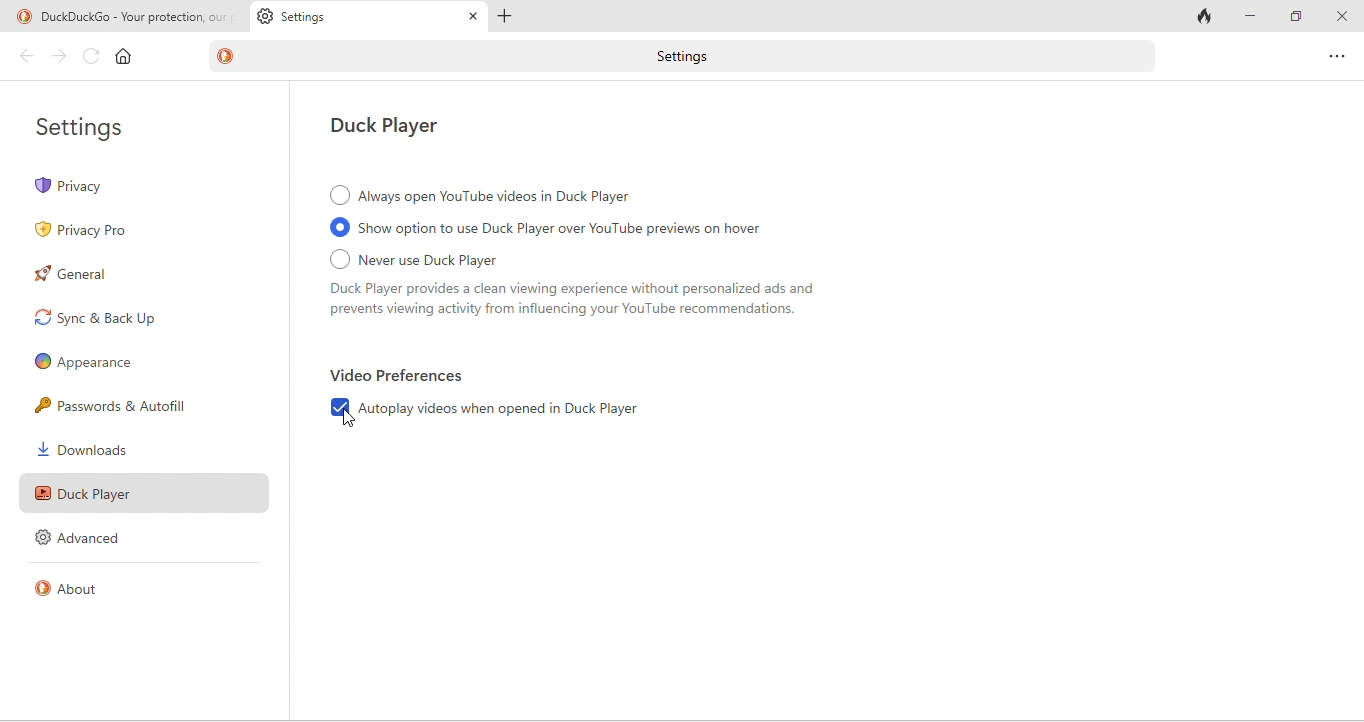 The width and height of the screenshot is (1364, 722). I want to click on add new, so click(513, 17).